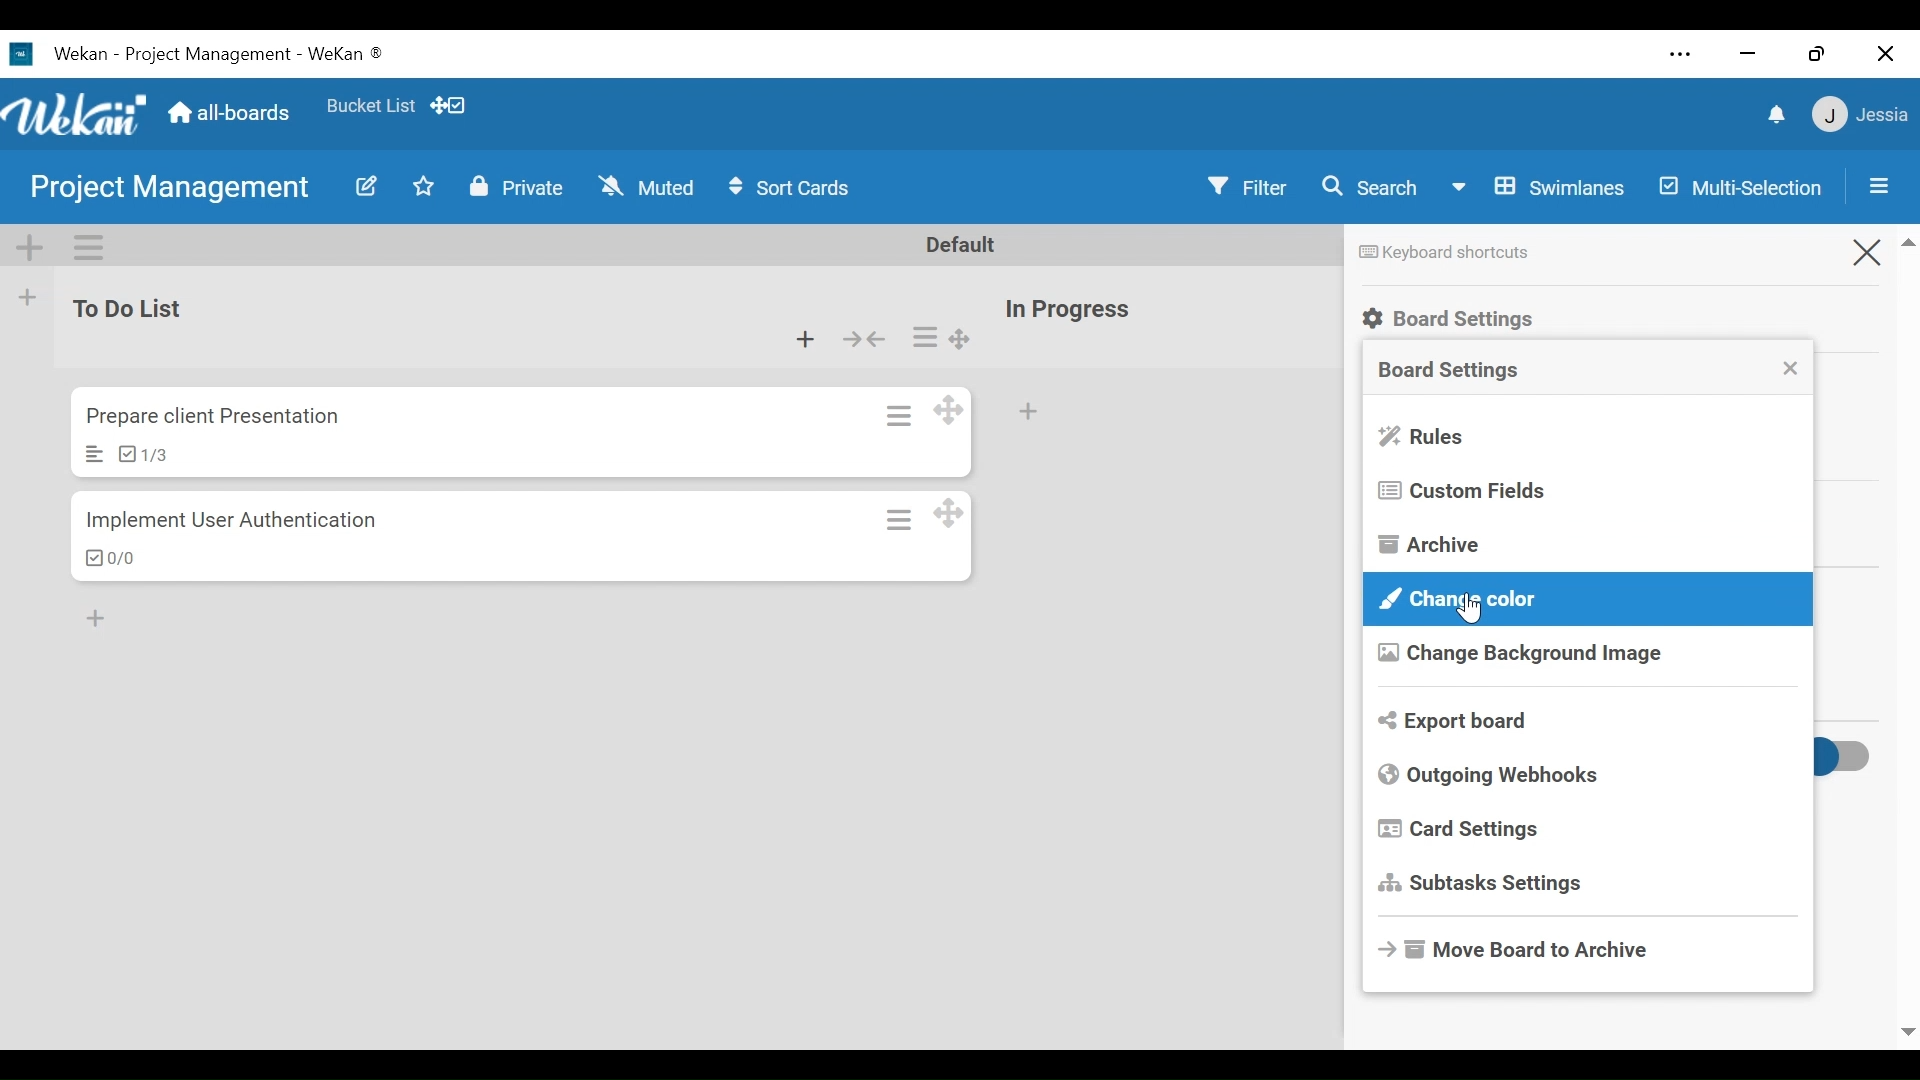  Describe the element at coordinates (136, 309) in the screenshot. I see `List Name` at that location.